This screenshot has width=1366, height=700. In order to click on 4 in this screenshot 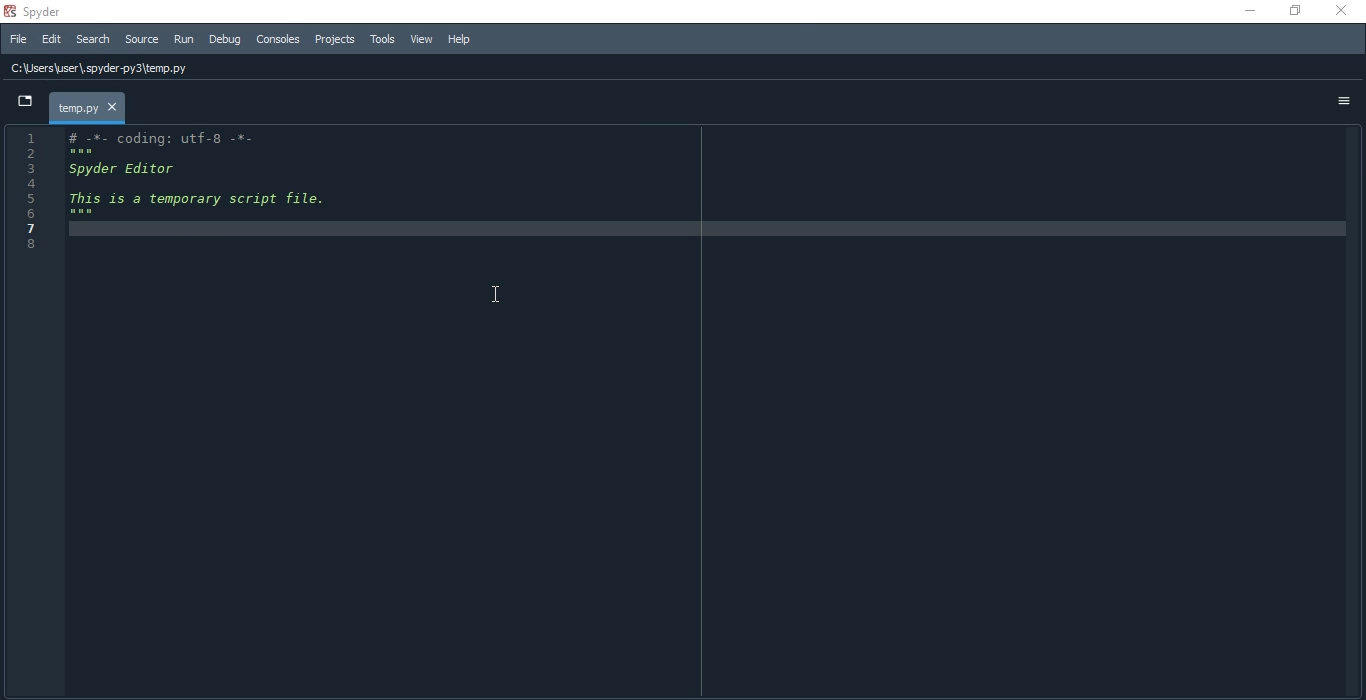, I will do `click(51, 184)`.